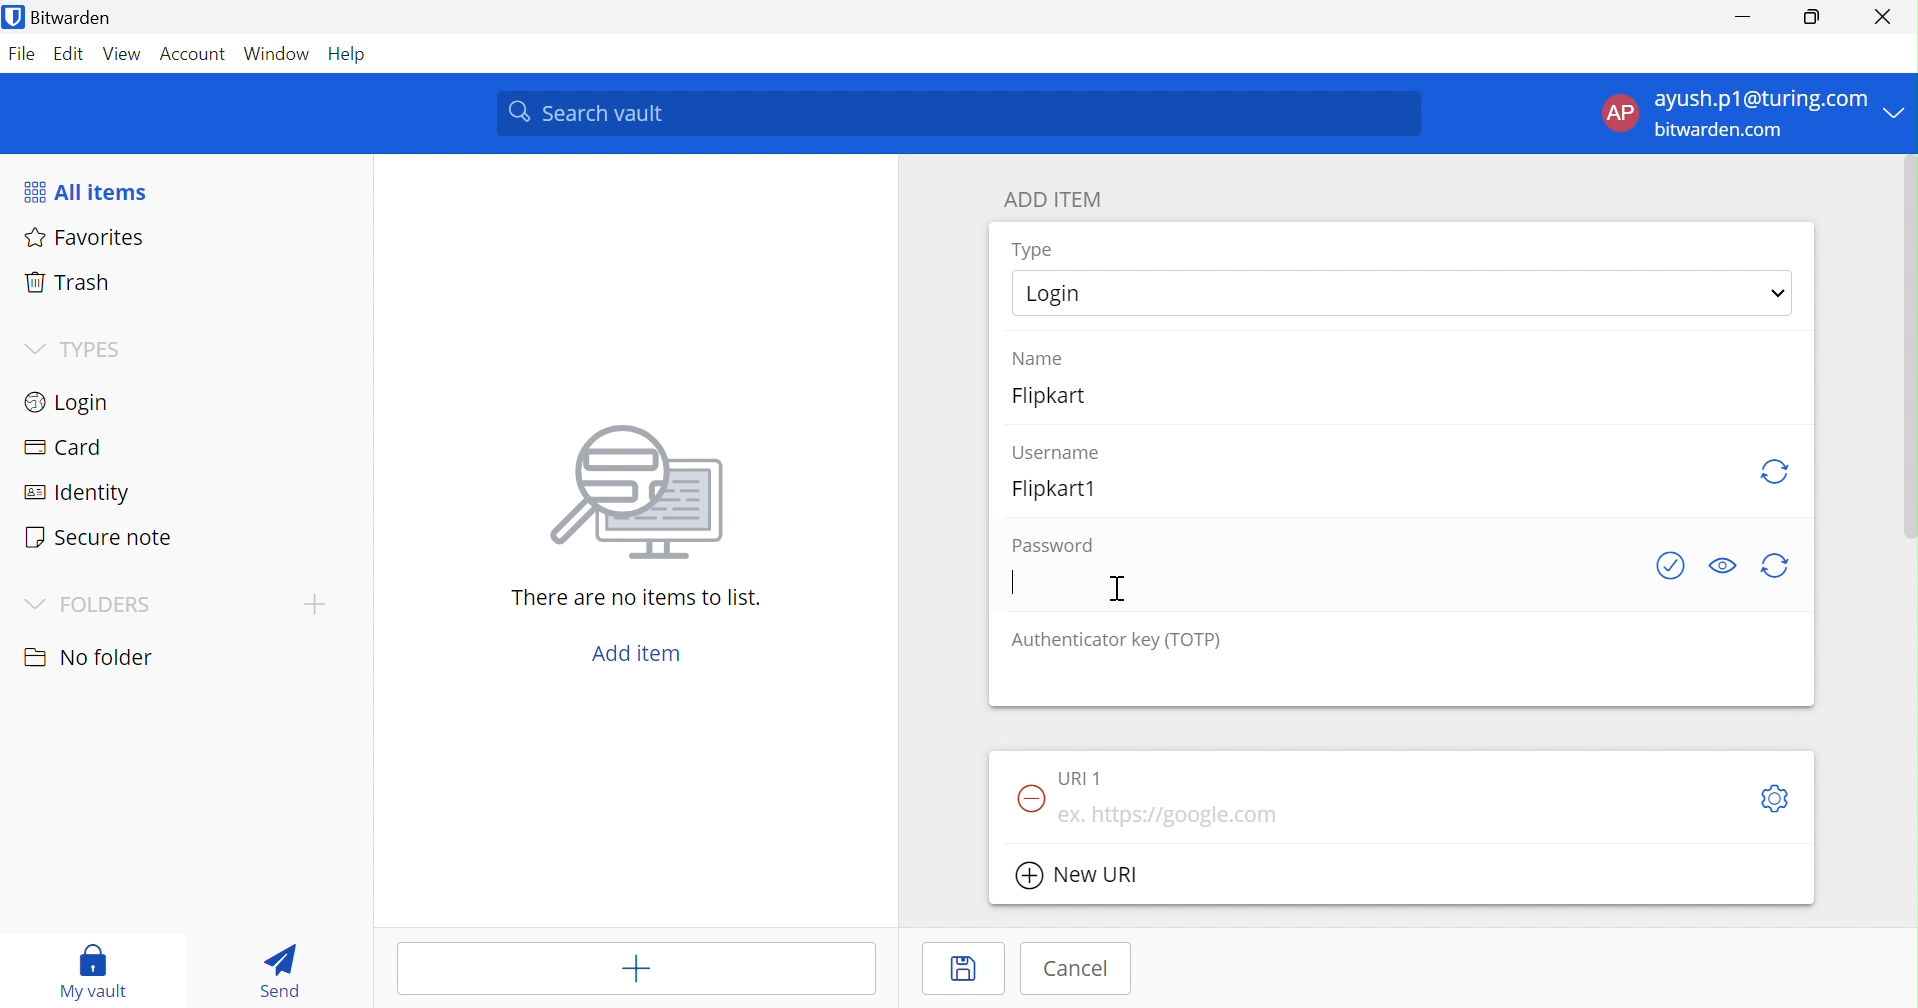  Describe the element at coordinates (67, 448) in the screenshot. I see `Card` at that location.